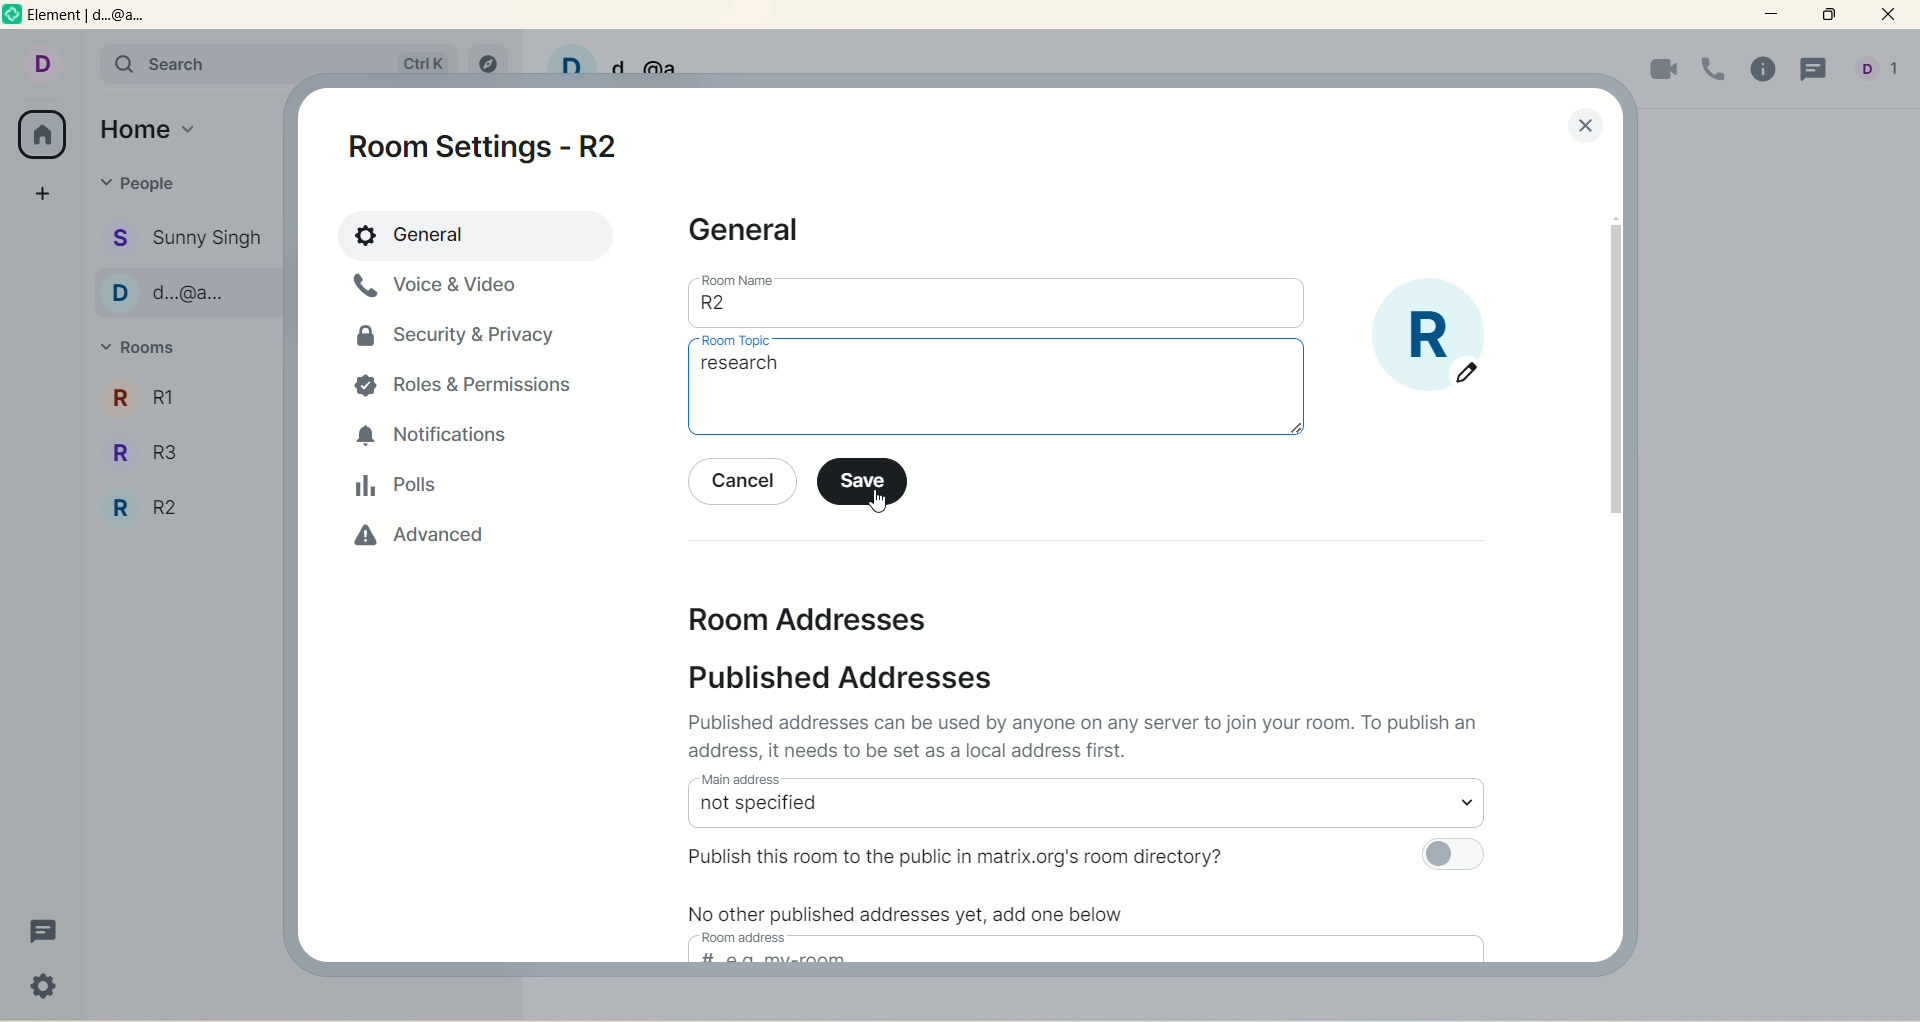 The width and height of the screenshot is (1920, 1022). I want to click on room info, so click(1767, 71).